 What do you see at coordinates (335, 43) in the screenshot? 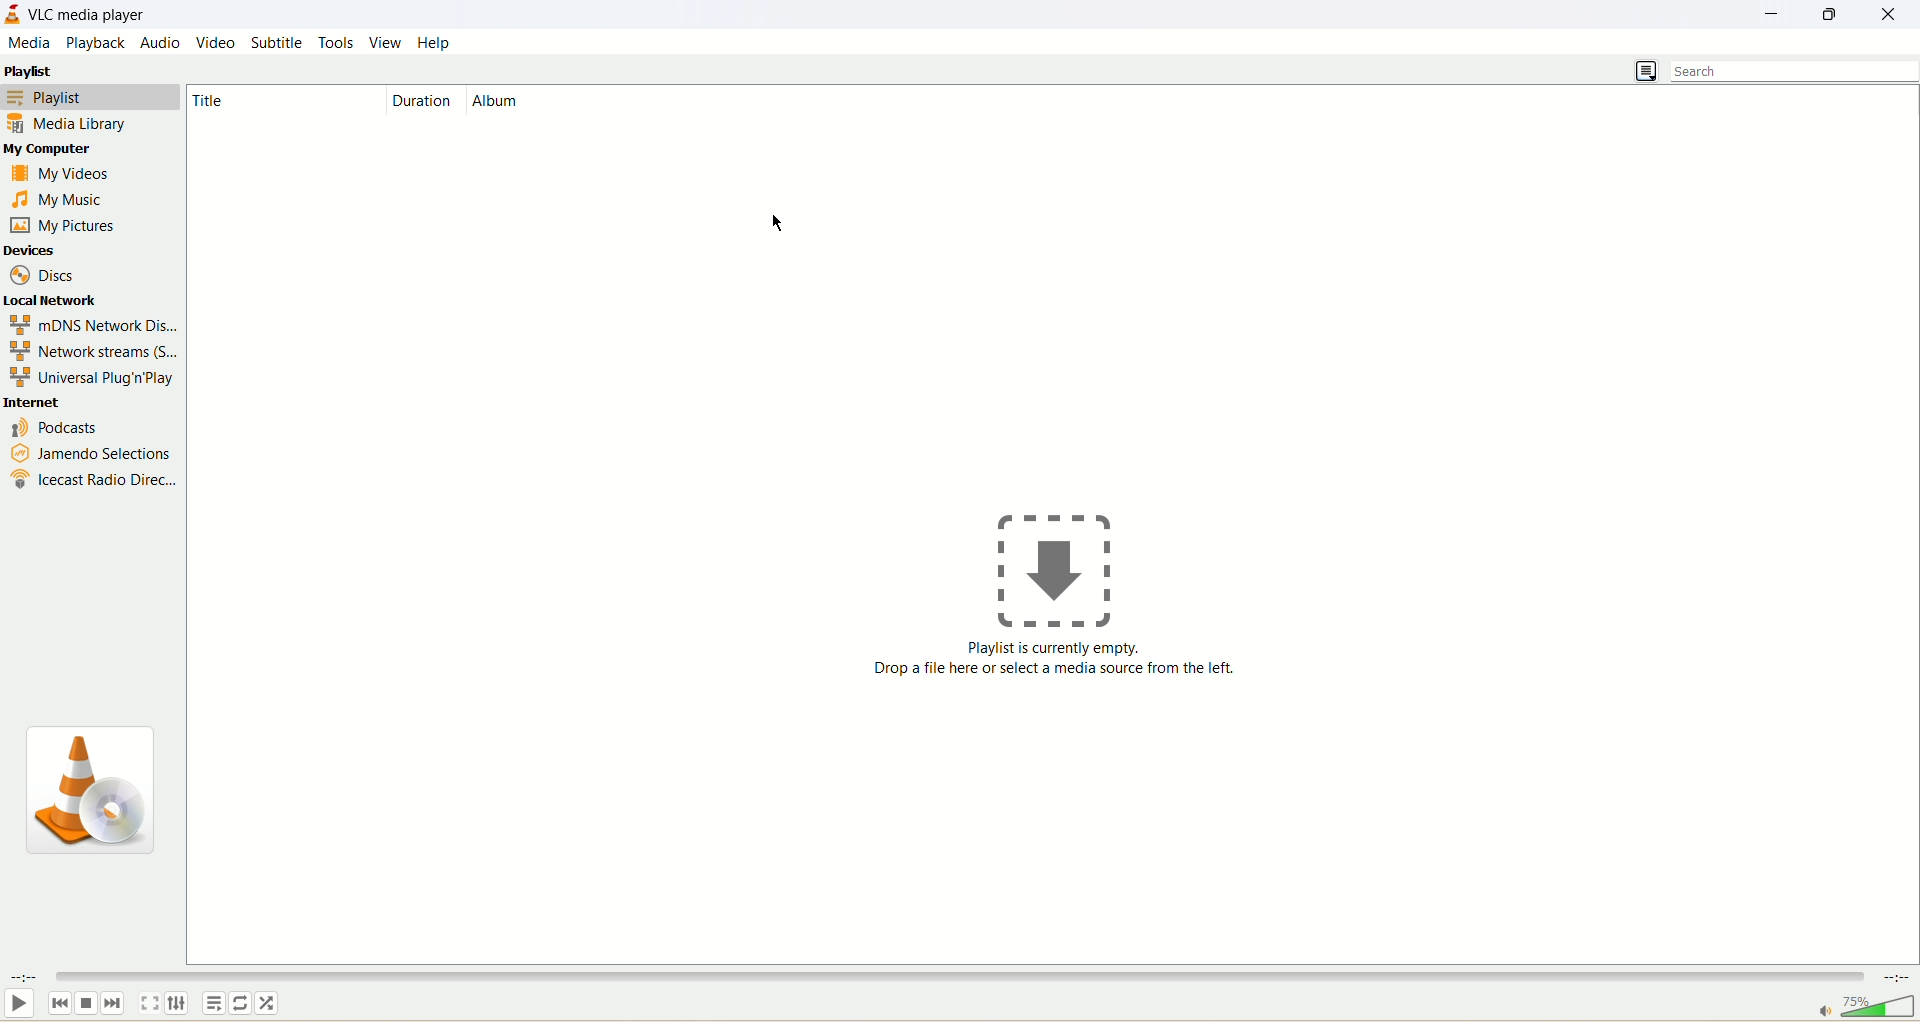
I see `tools` at bounding box center [335, 43].